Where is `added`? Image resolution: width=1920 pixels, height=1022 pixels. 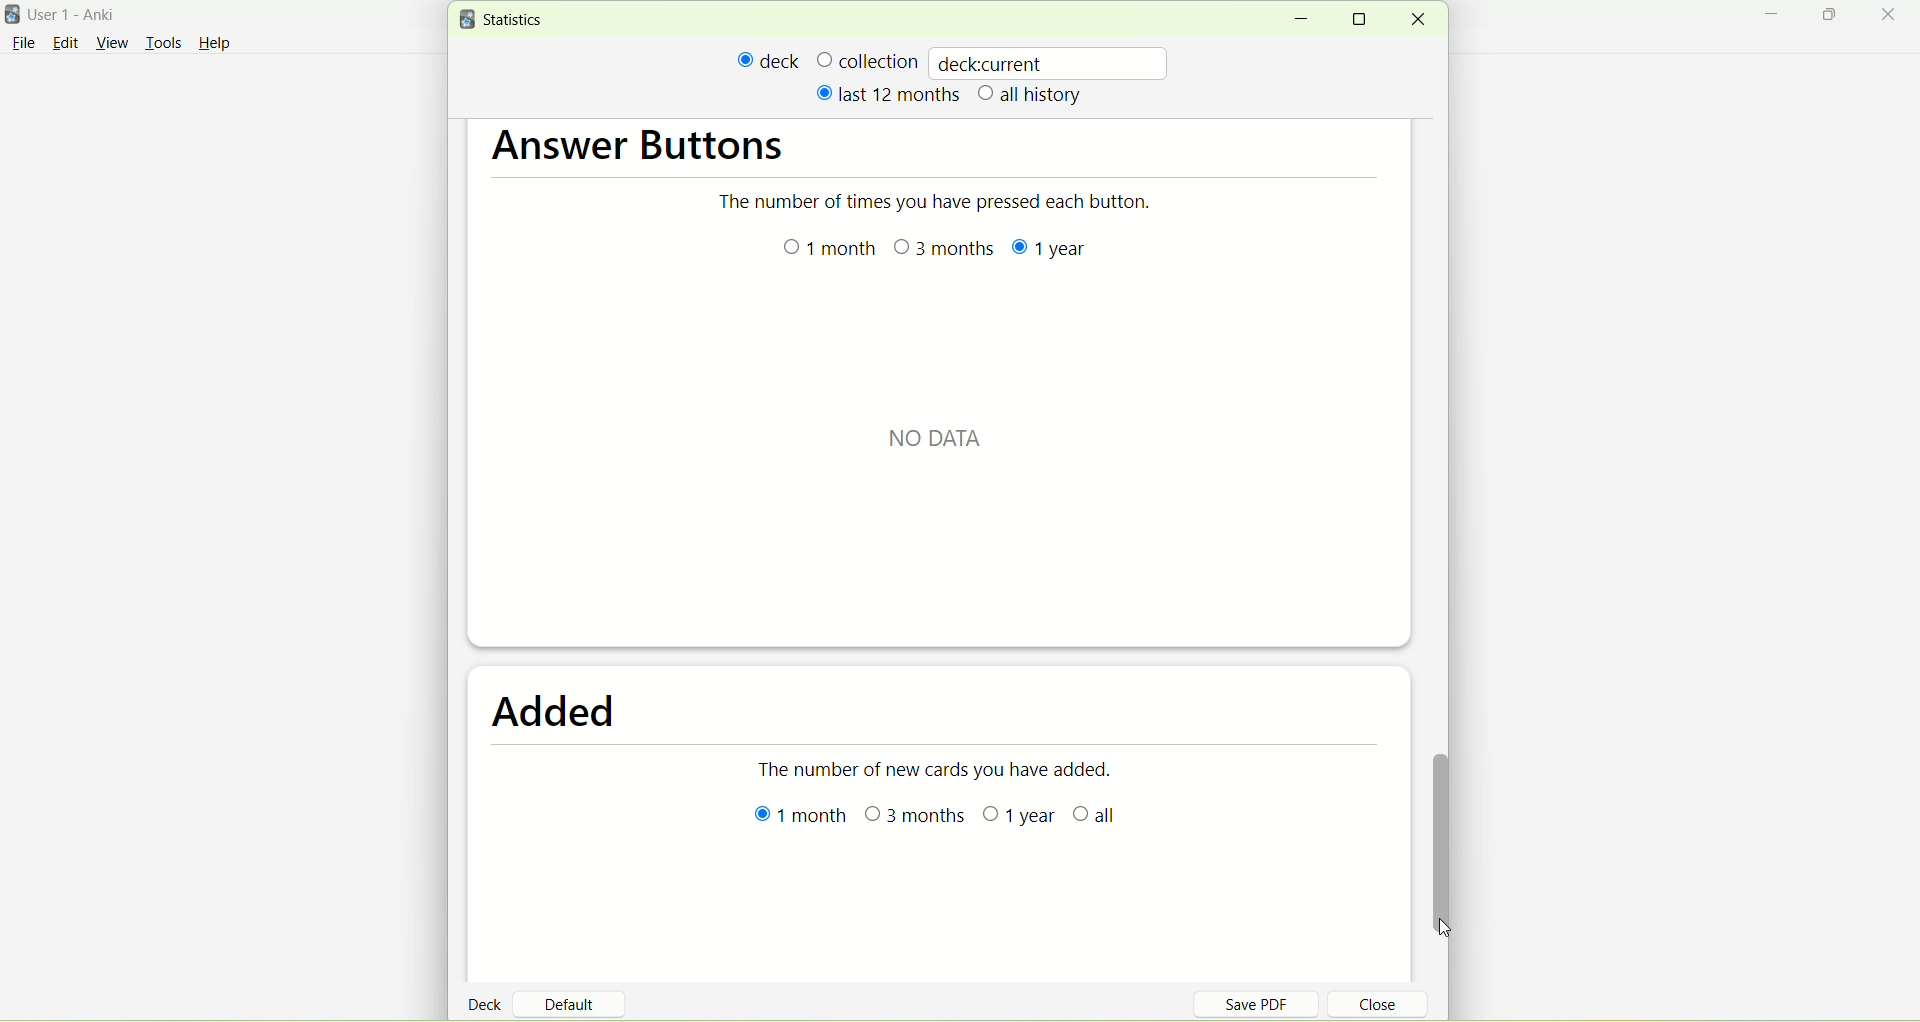
added is located at coordinates (569, 713).